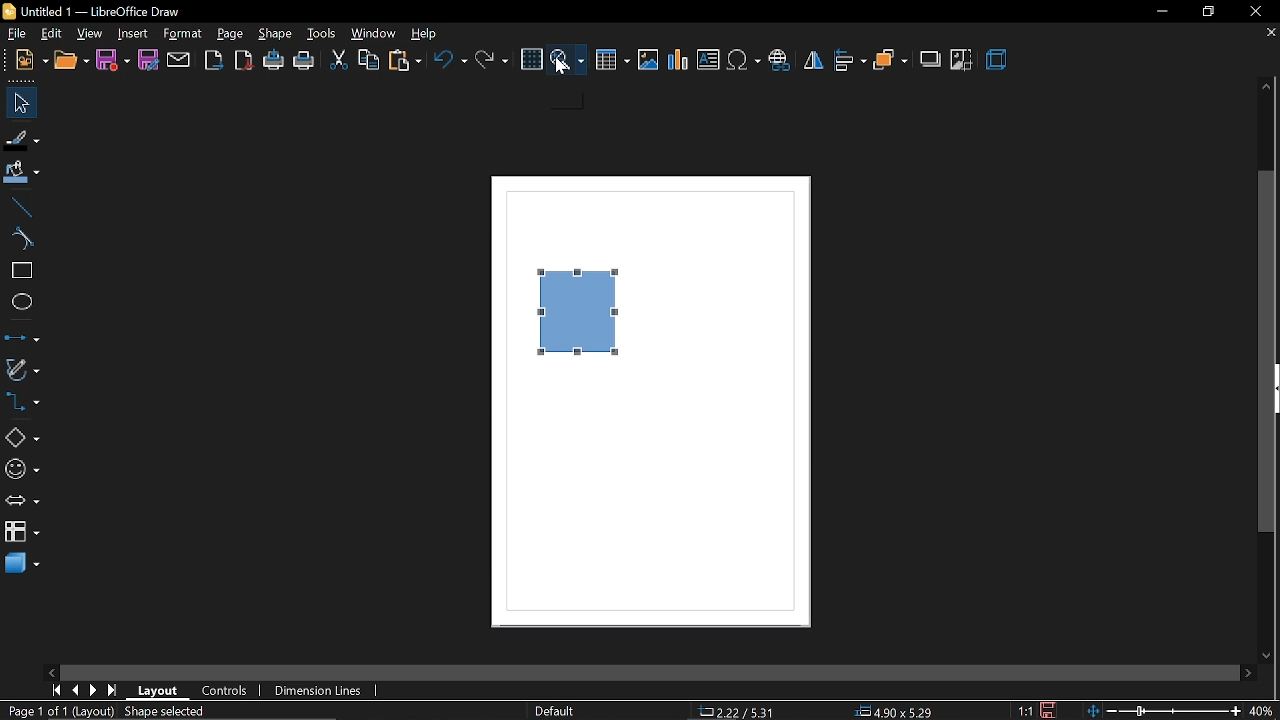 The image size is (1280, 720). I want to click on grid, so click(534, 59).